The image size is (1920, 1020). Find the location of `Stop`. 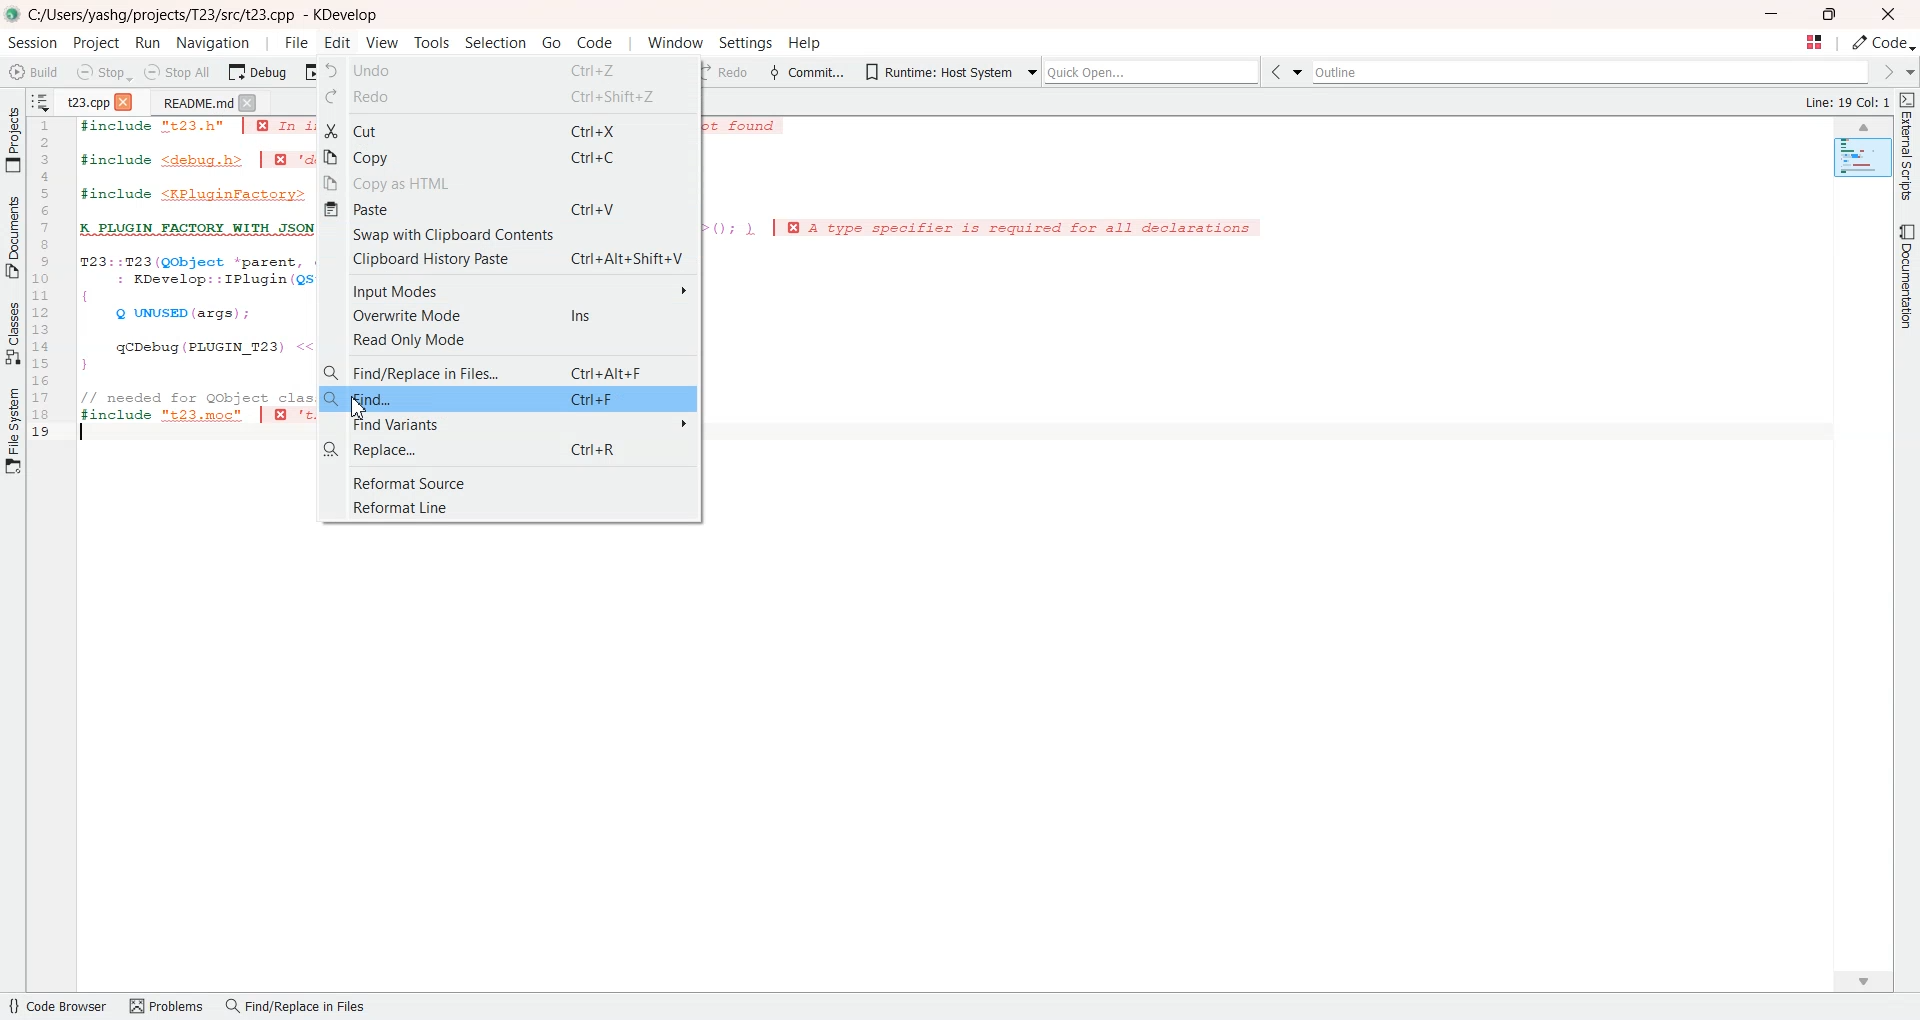

Stop is located at coordinates (103, 72).